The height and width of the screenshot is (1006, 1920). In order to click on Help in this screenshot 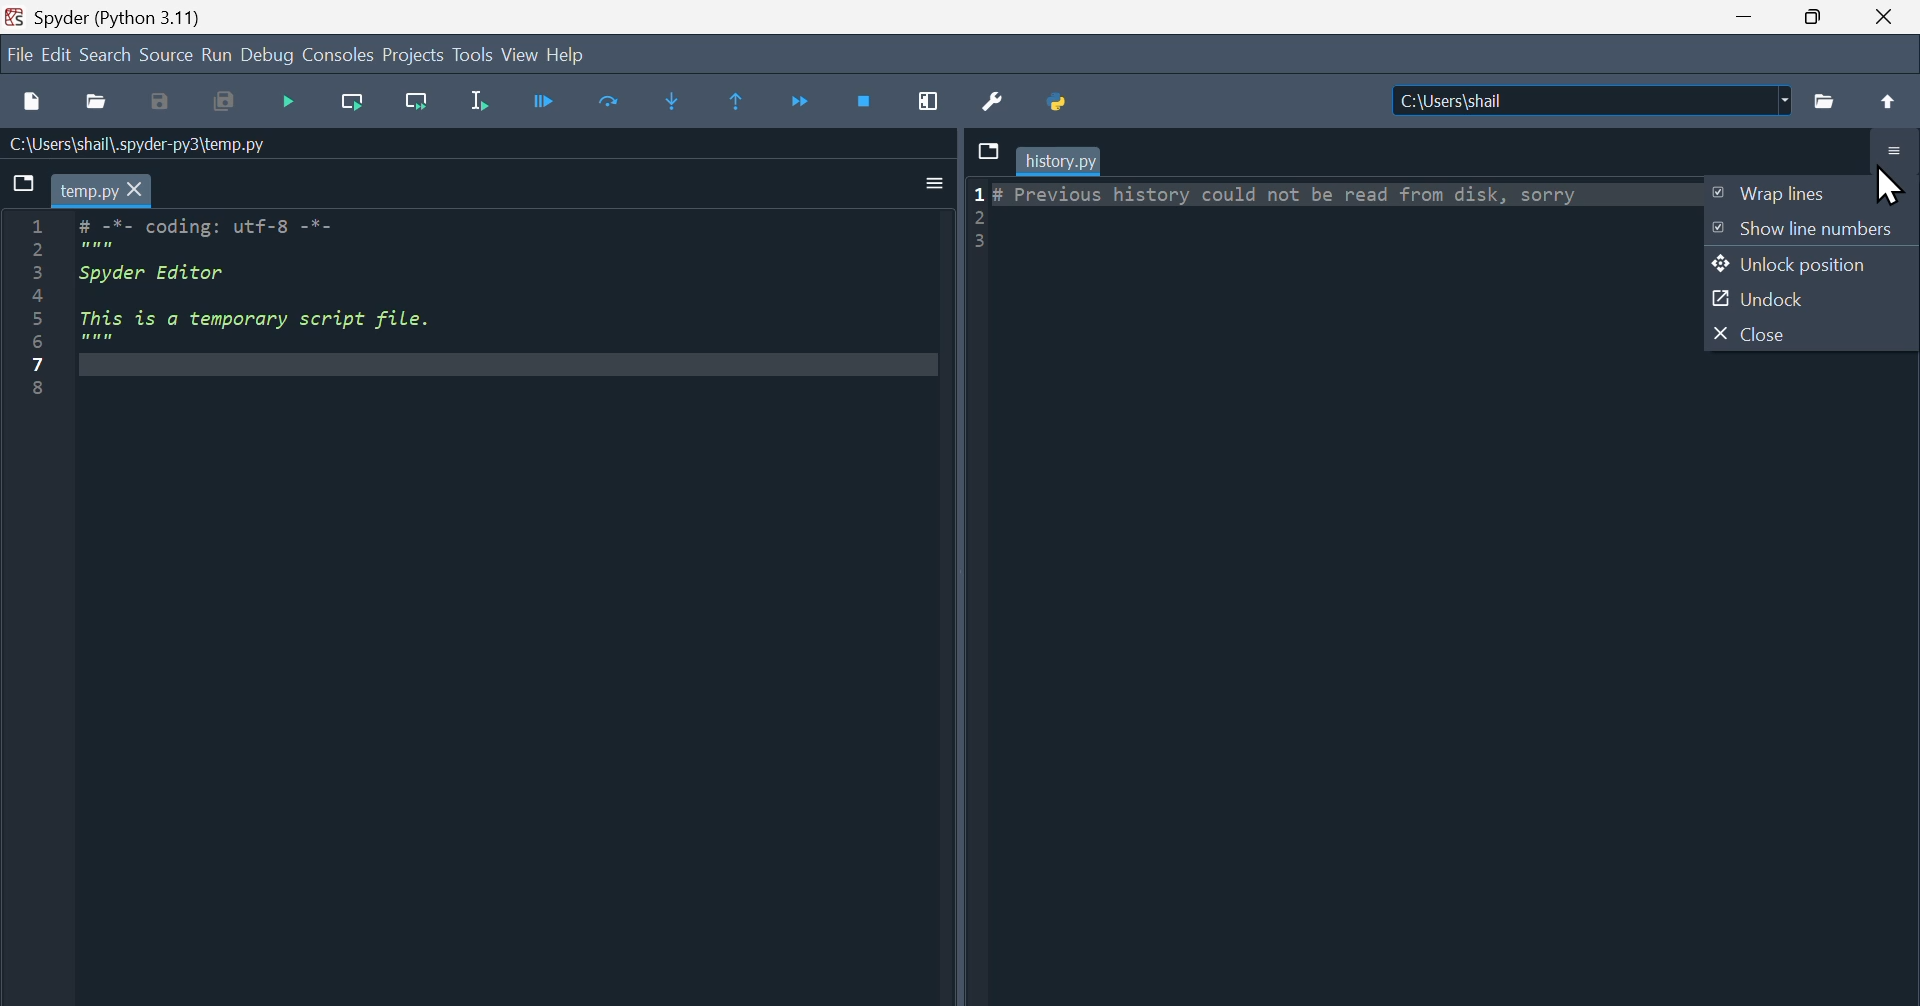, I will do `click(565, 54)`.